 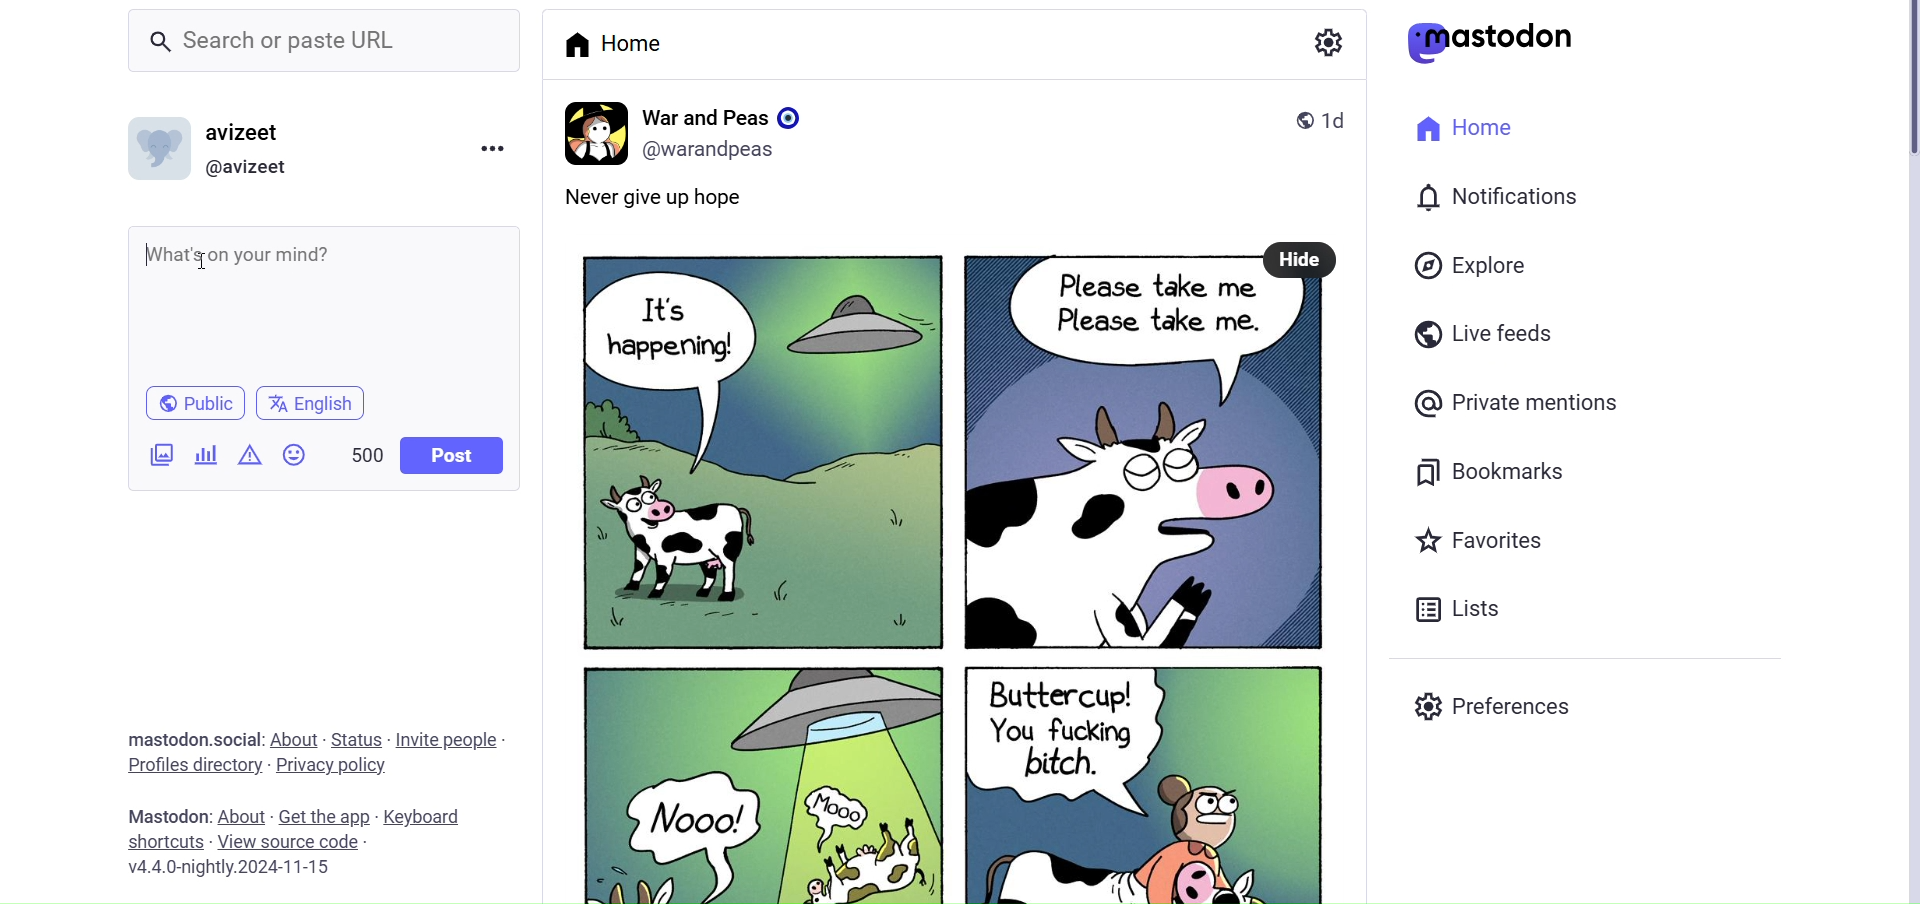 What do you see at coordinates (203, 453) in the screenshot?
I see `Post Poll` at bounding box center [203, 453].